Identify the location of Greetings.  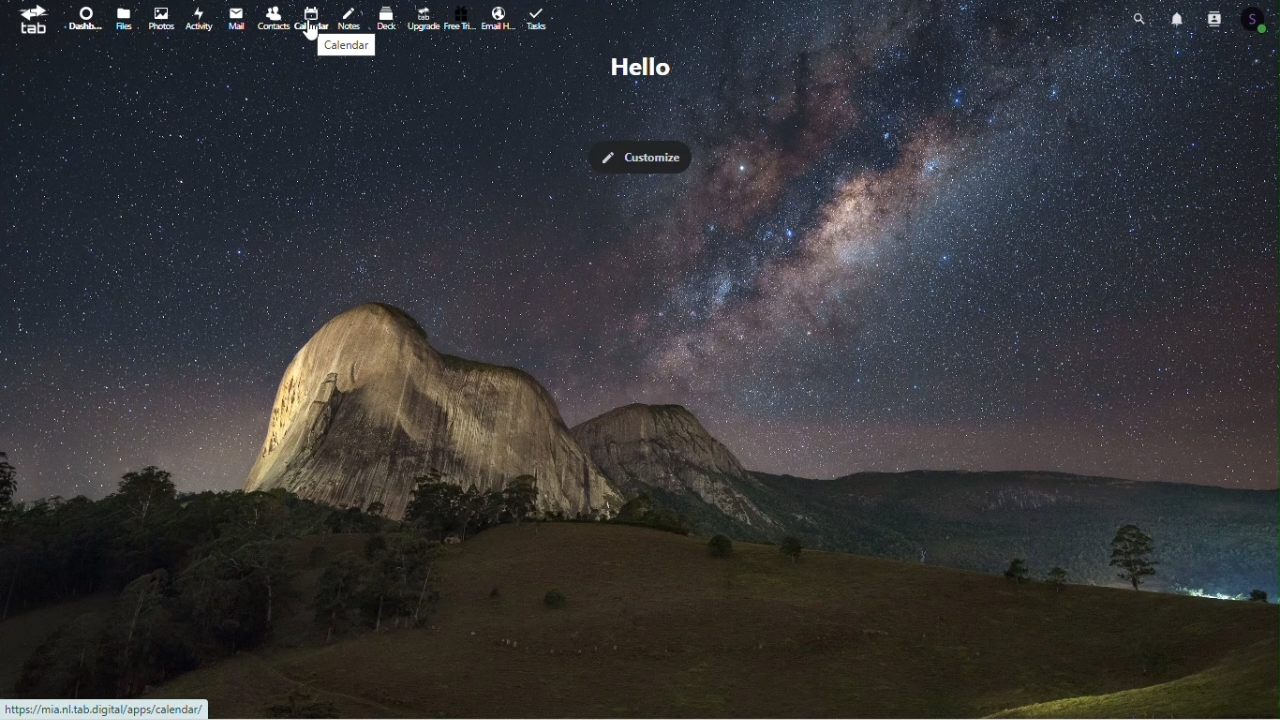
(637, 66).